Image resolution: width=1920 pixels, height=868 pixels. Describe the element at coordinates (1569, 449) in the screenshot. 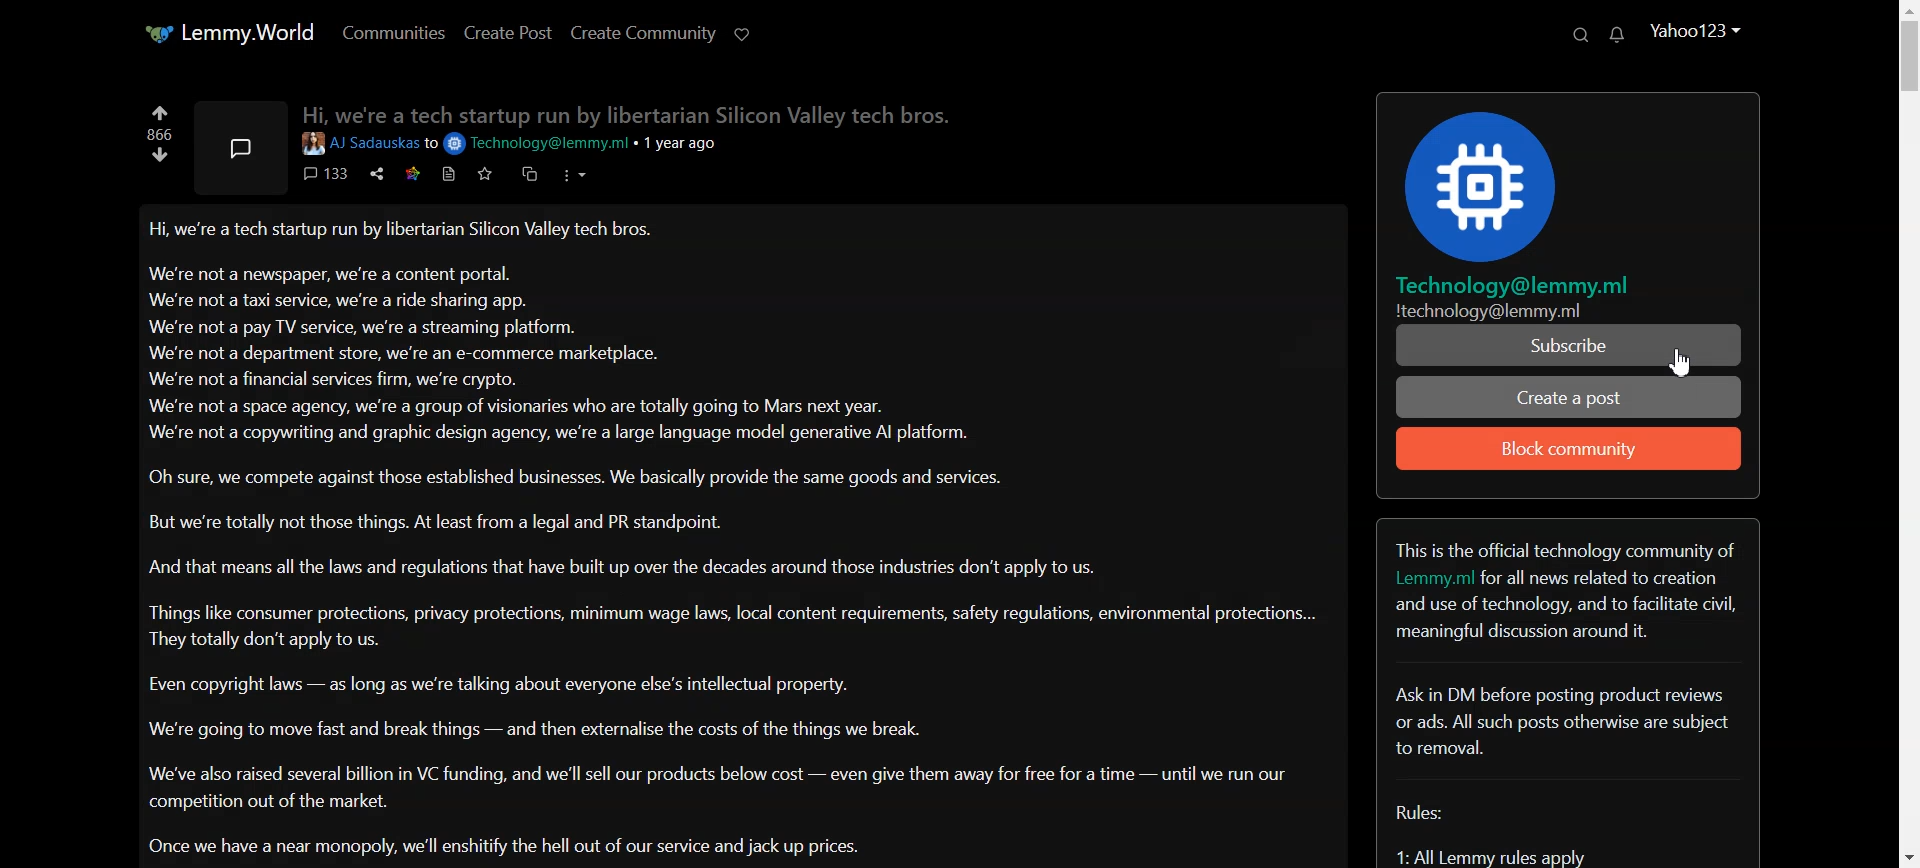

I see `Block community` at that location.